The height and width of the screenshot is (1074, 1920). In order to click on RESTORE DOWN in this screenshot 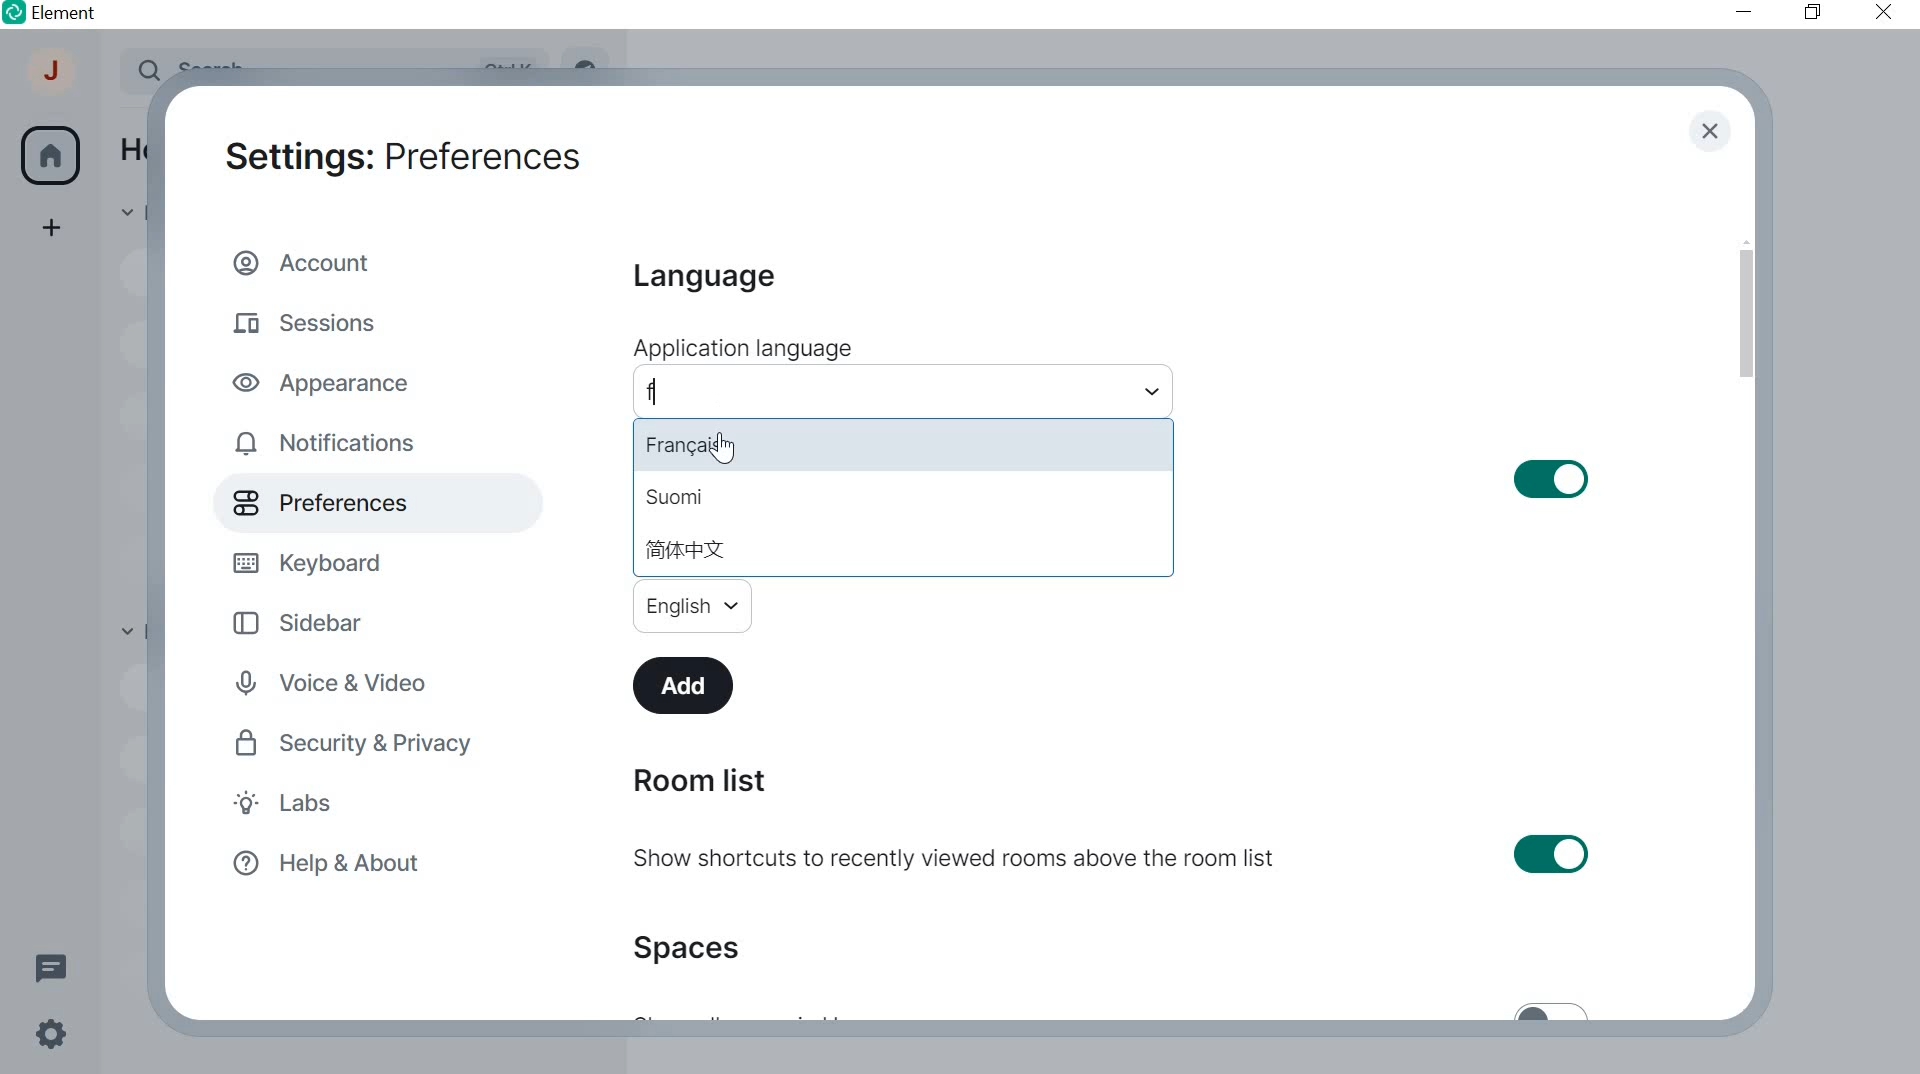, I will do `click(1812, 13)`.